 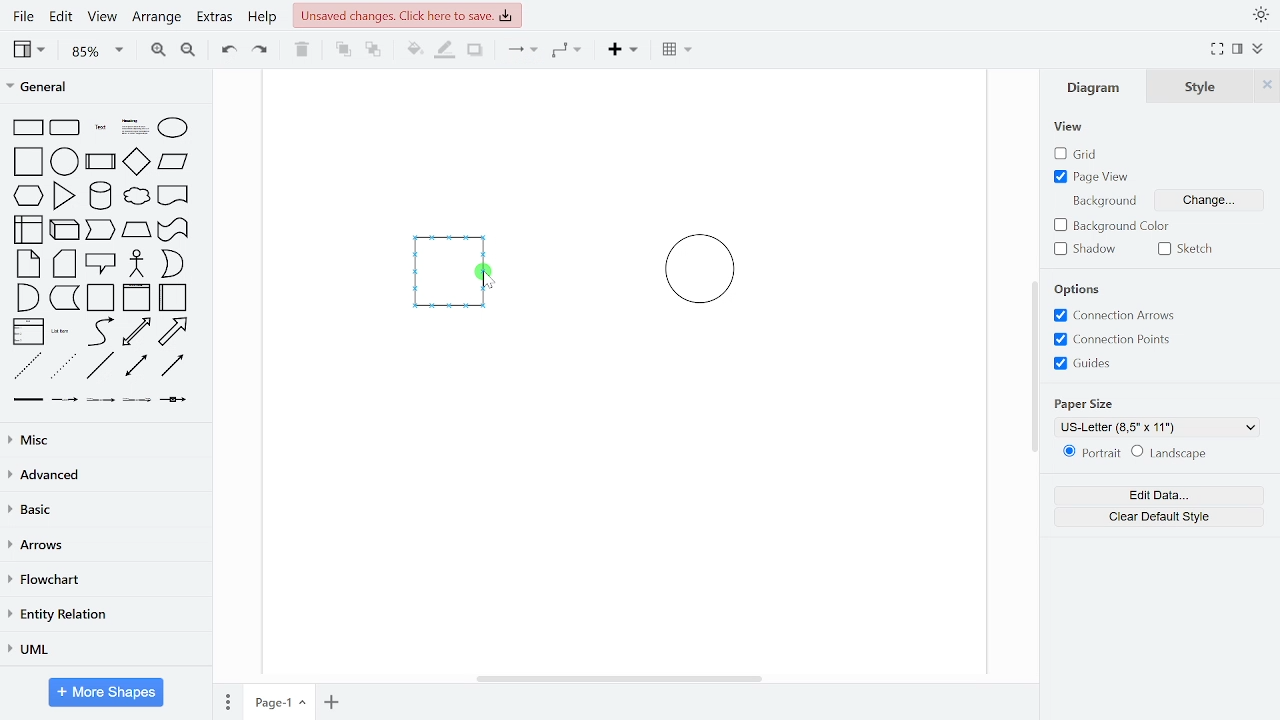 What do you see at coordinates (1083, 363) in the screenshot?
I see `guides` at bounding box center [1083, 363].